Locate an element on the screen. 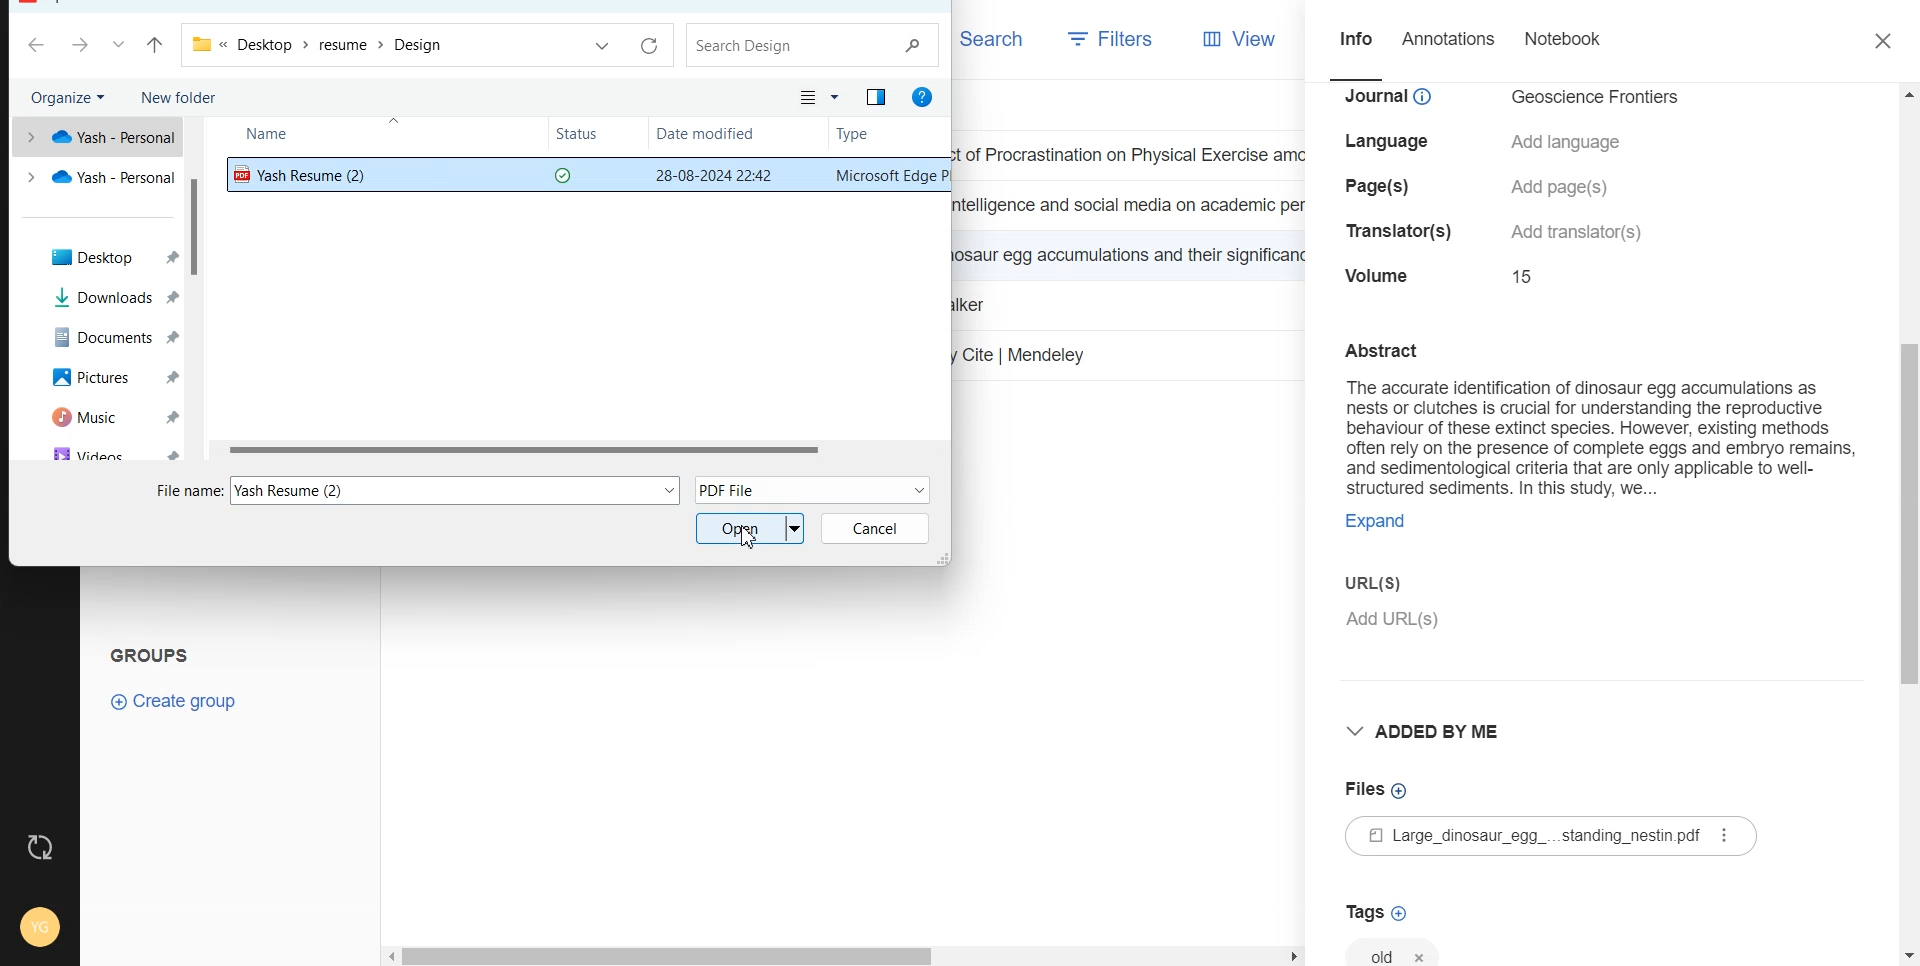  Name is located at coordinates (296, 135).